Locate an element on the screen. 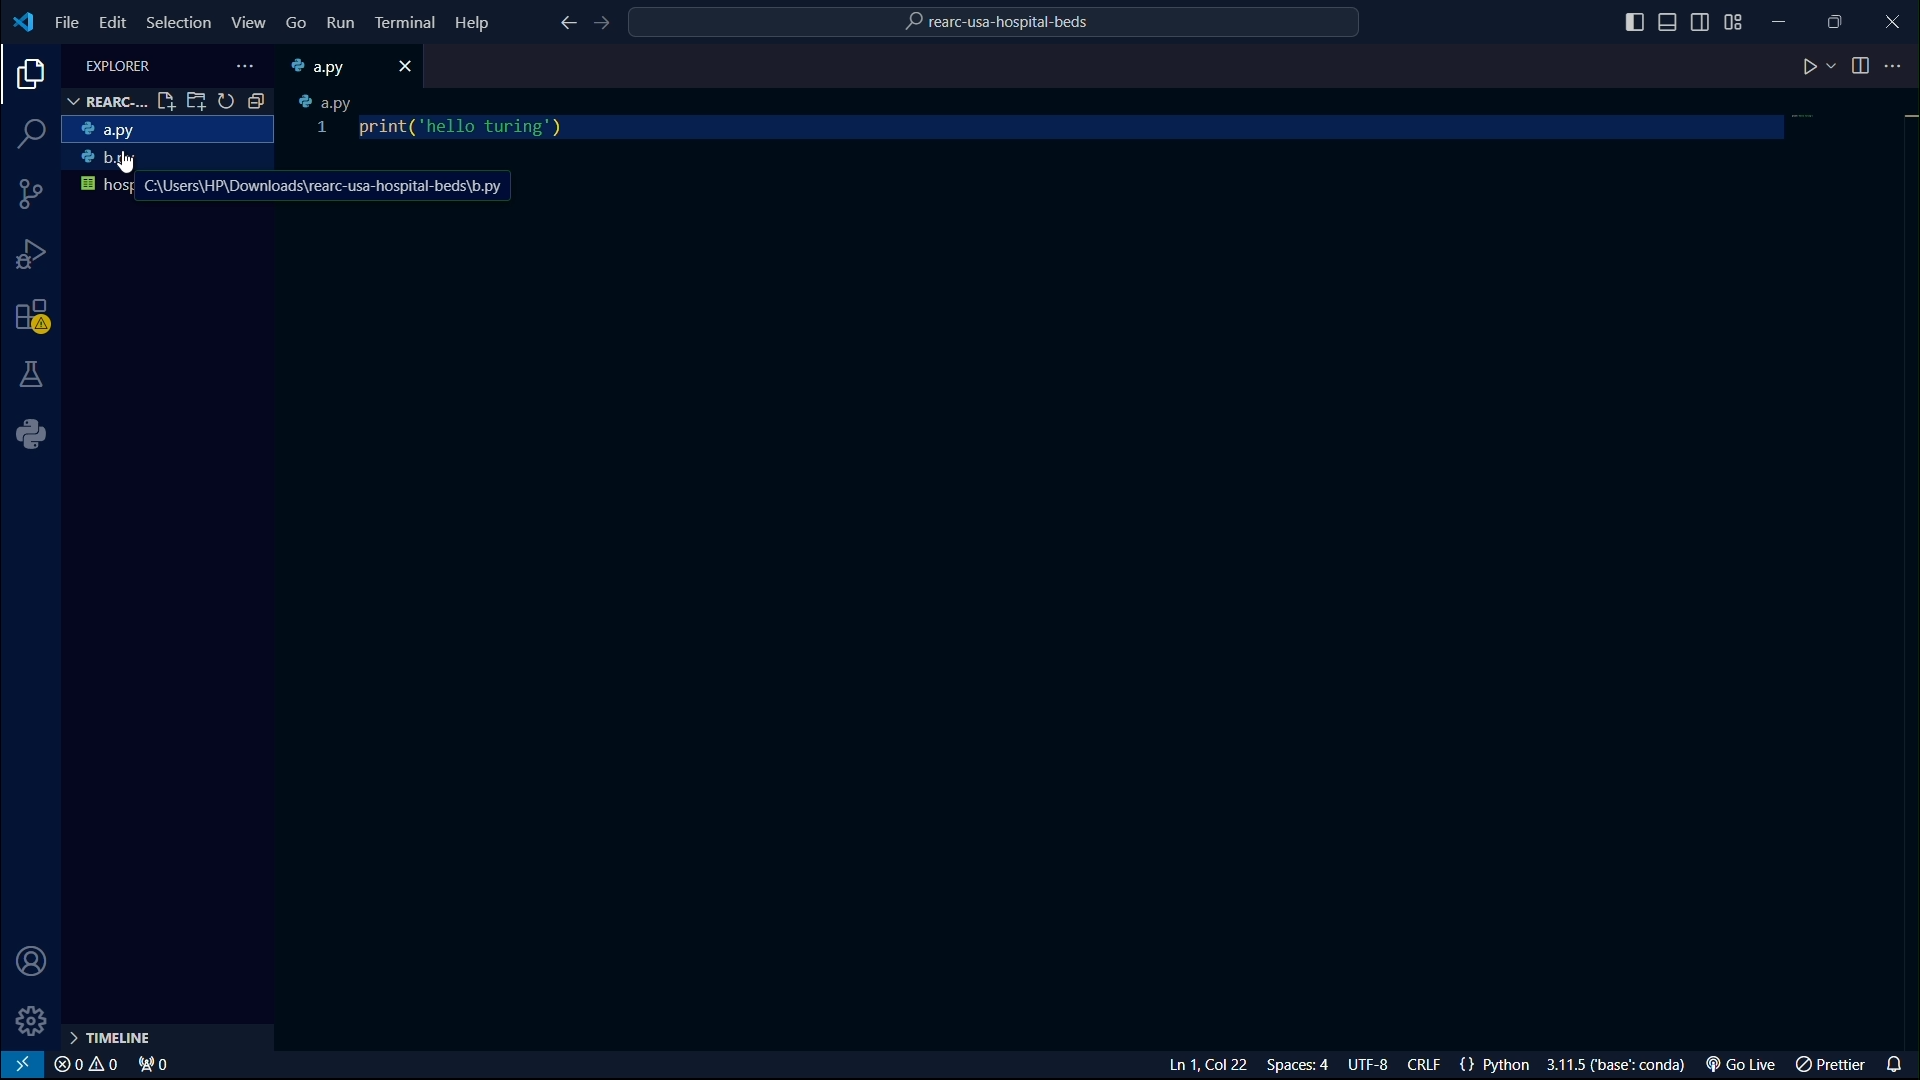 The width and height of the screenshot is (1920, 1080). extensions is located at coordinates (32, 317).